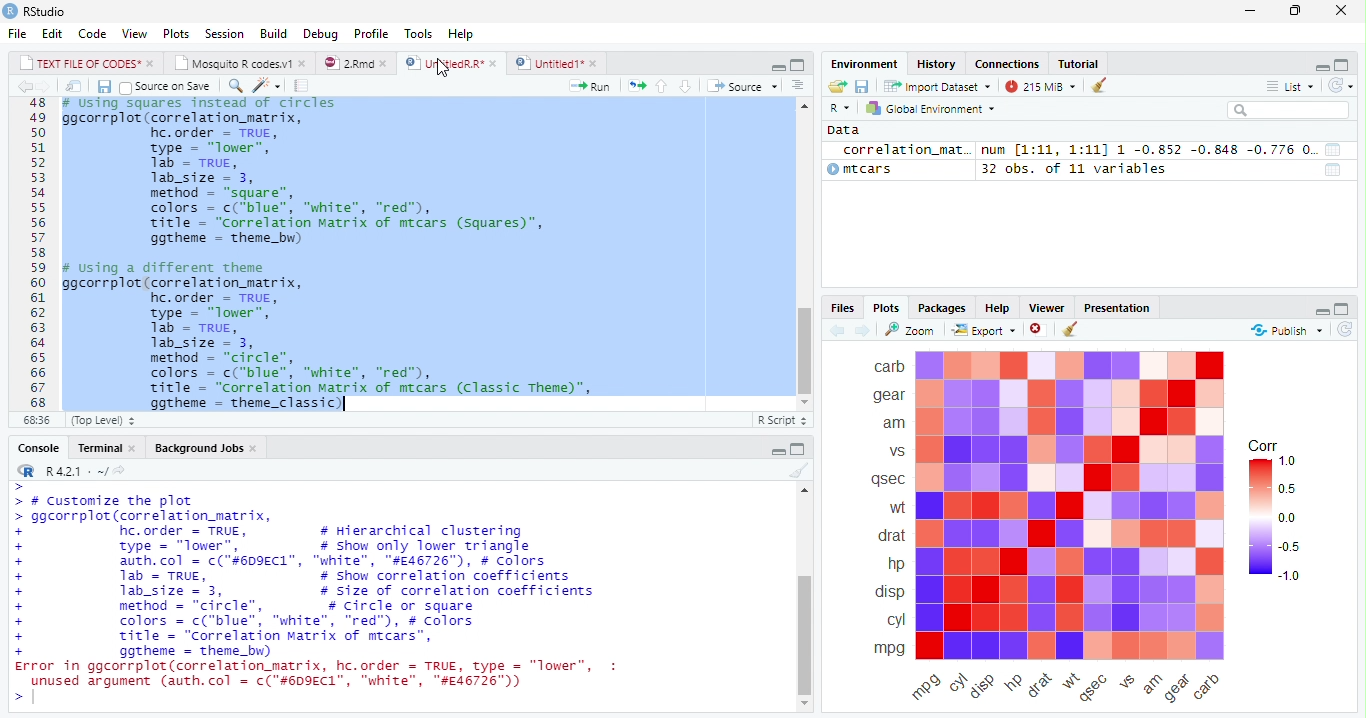  Describe the element at coordinates (1039, 86) in the screenshot. I see `215 mb` at that location.